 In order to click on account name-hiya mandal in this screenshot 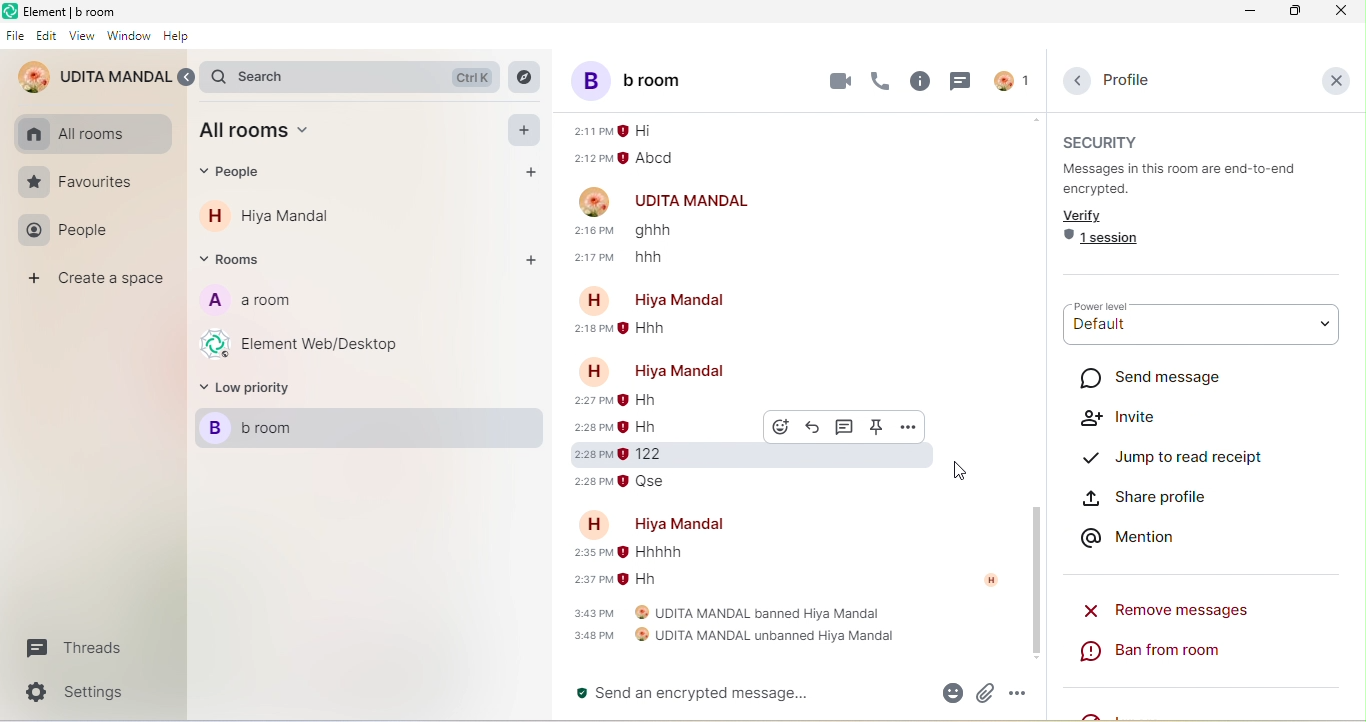, I will do `click(661, 523)`.